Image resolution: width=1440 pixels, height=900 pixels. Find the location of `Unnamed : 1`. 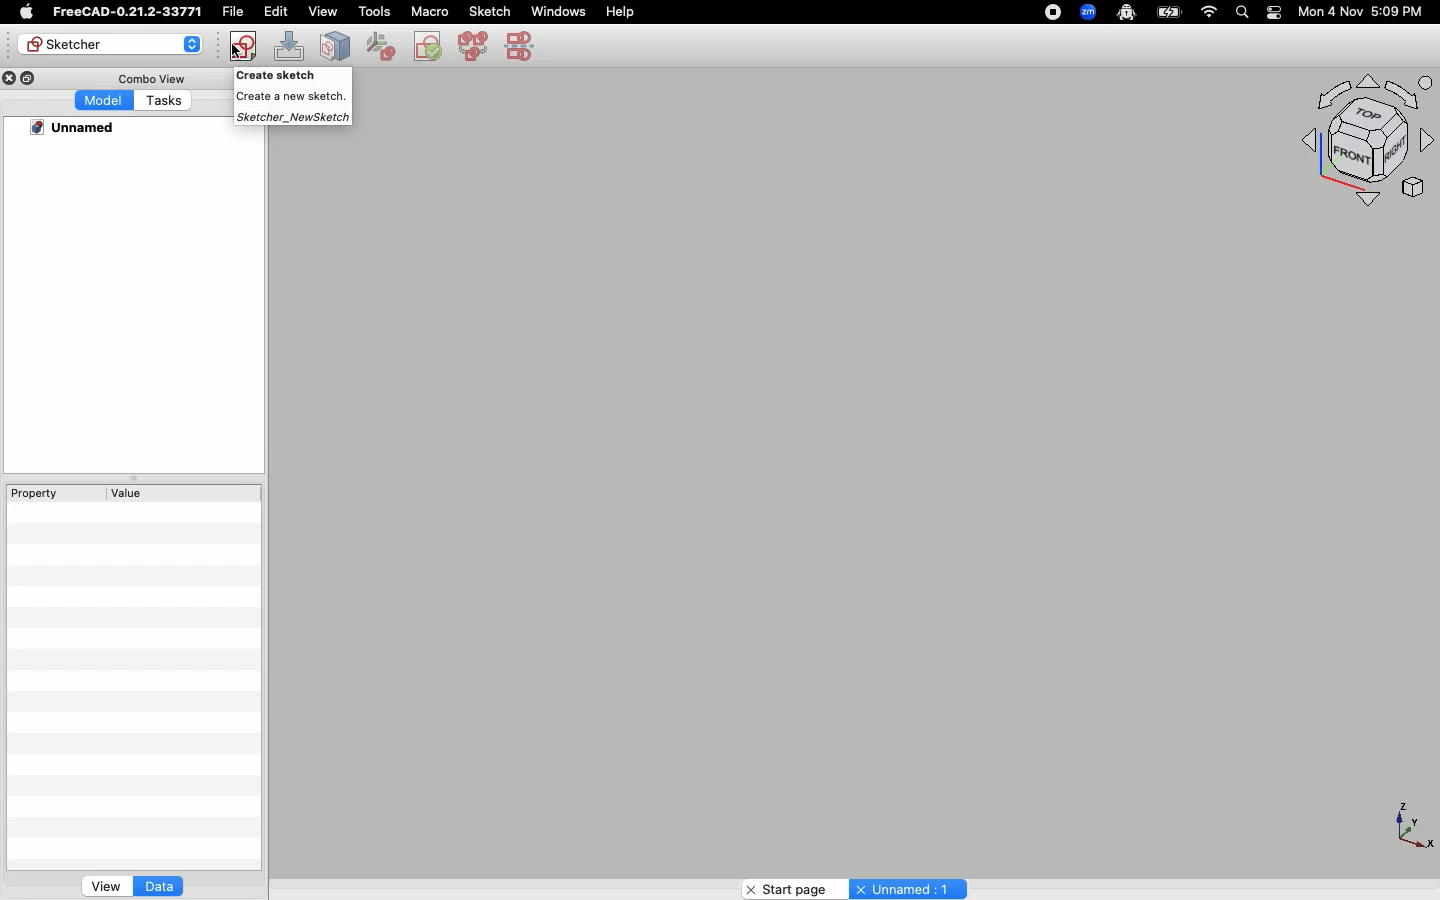

Unnamed : 1 is located at coordinates (908, 889).